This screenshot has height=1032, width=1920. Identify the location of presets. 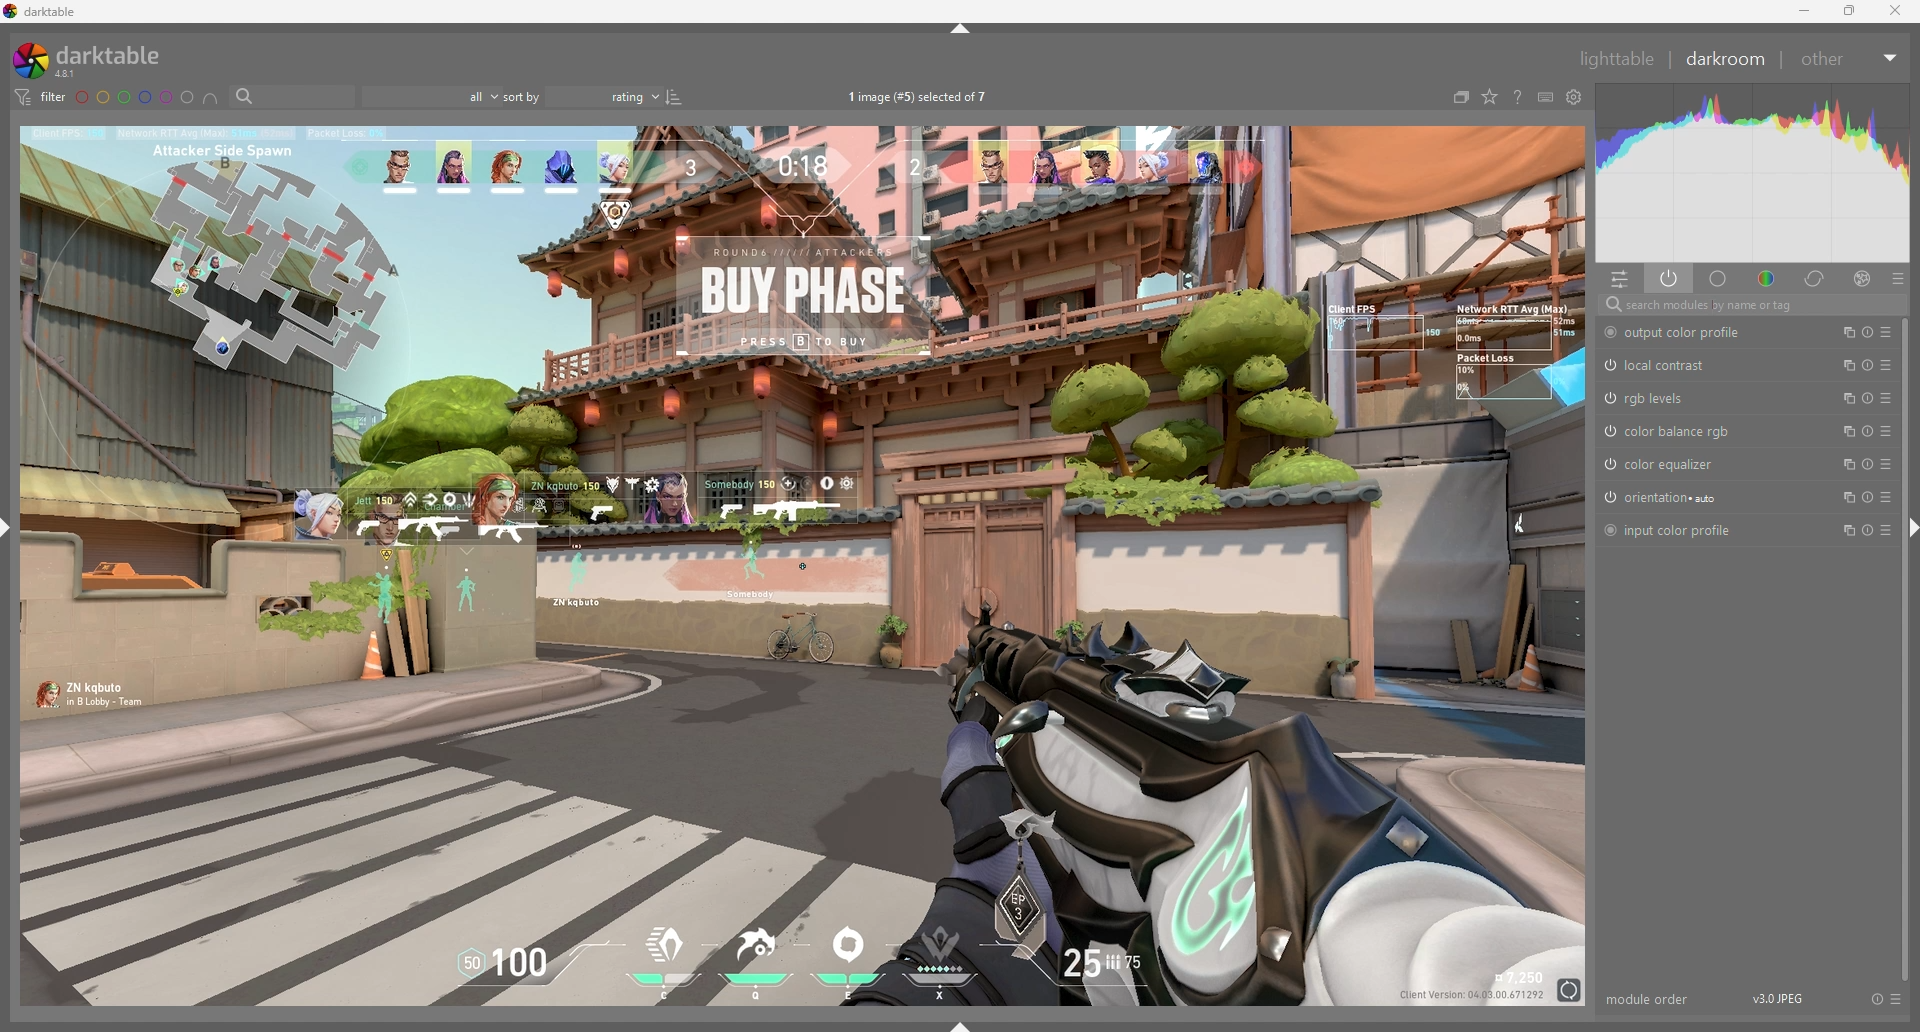
(1887, 364).